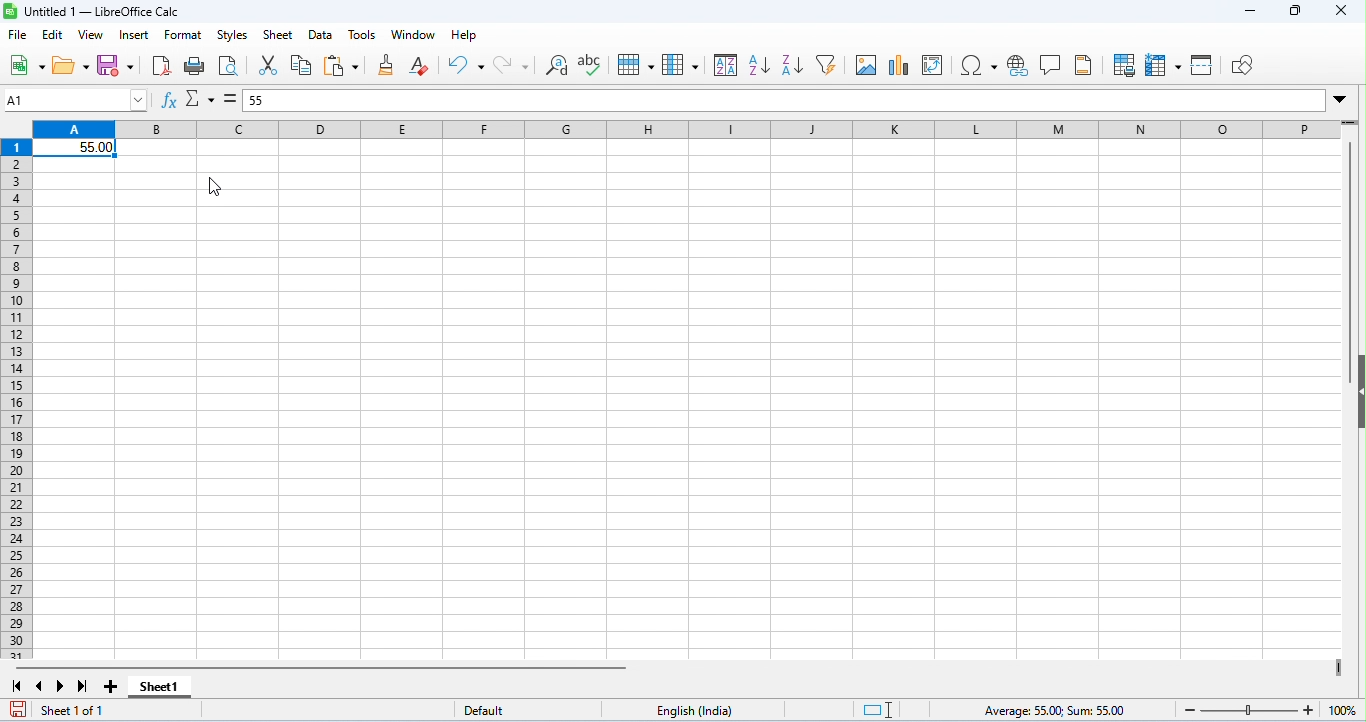 The width and height of the screenshot is (1366, 722). Describe the element at coordinates (75, 149) in the screenshot. I see `decimal format appeared` at that location.